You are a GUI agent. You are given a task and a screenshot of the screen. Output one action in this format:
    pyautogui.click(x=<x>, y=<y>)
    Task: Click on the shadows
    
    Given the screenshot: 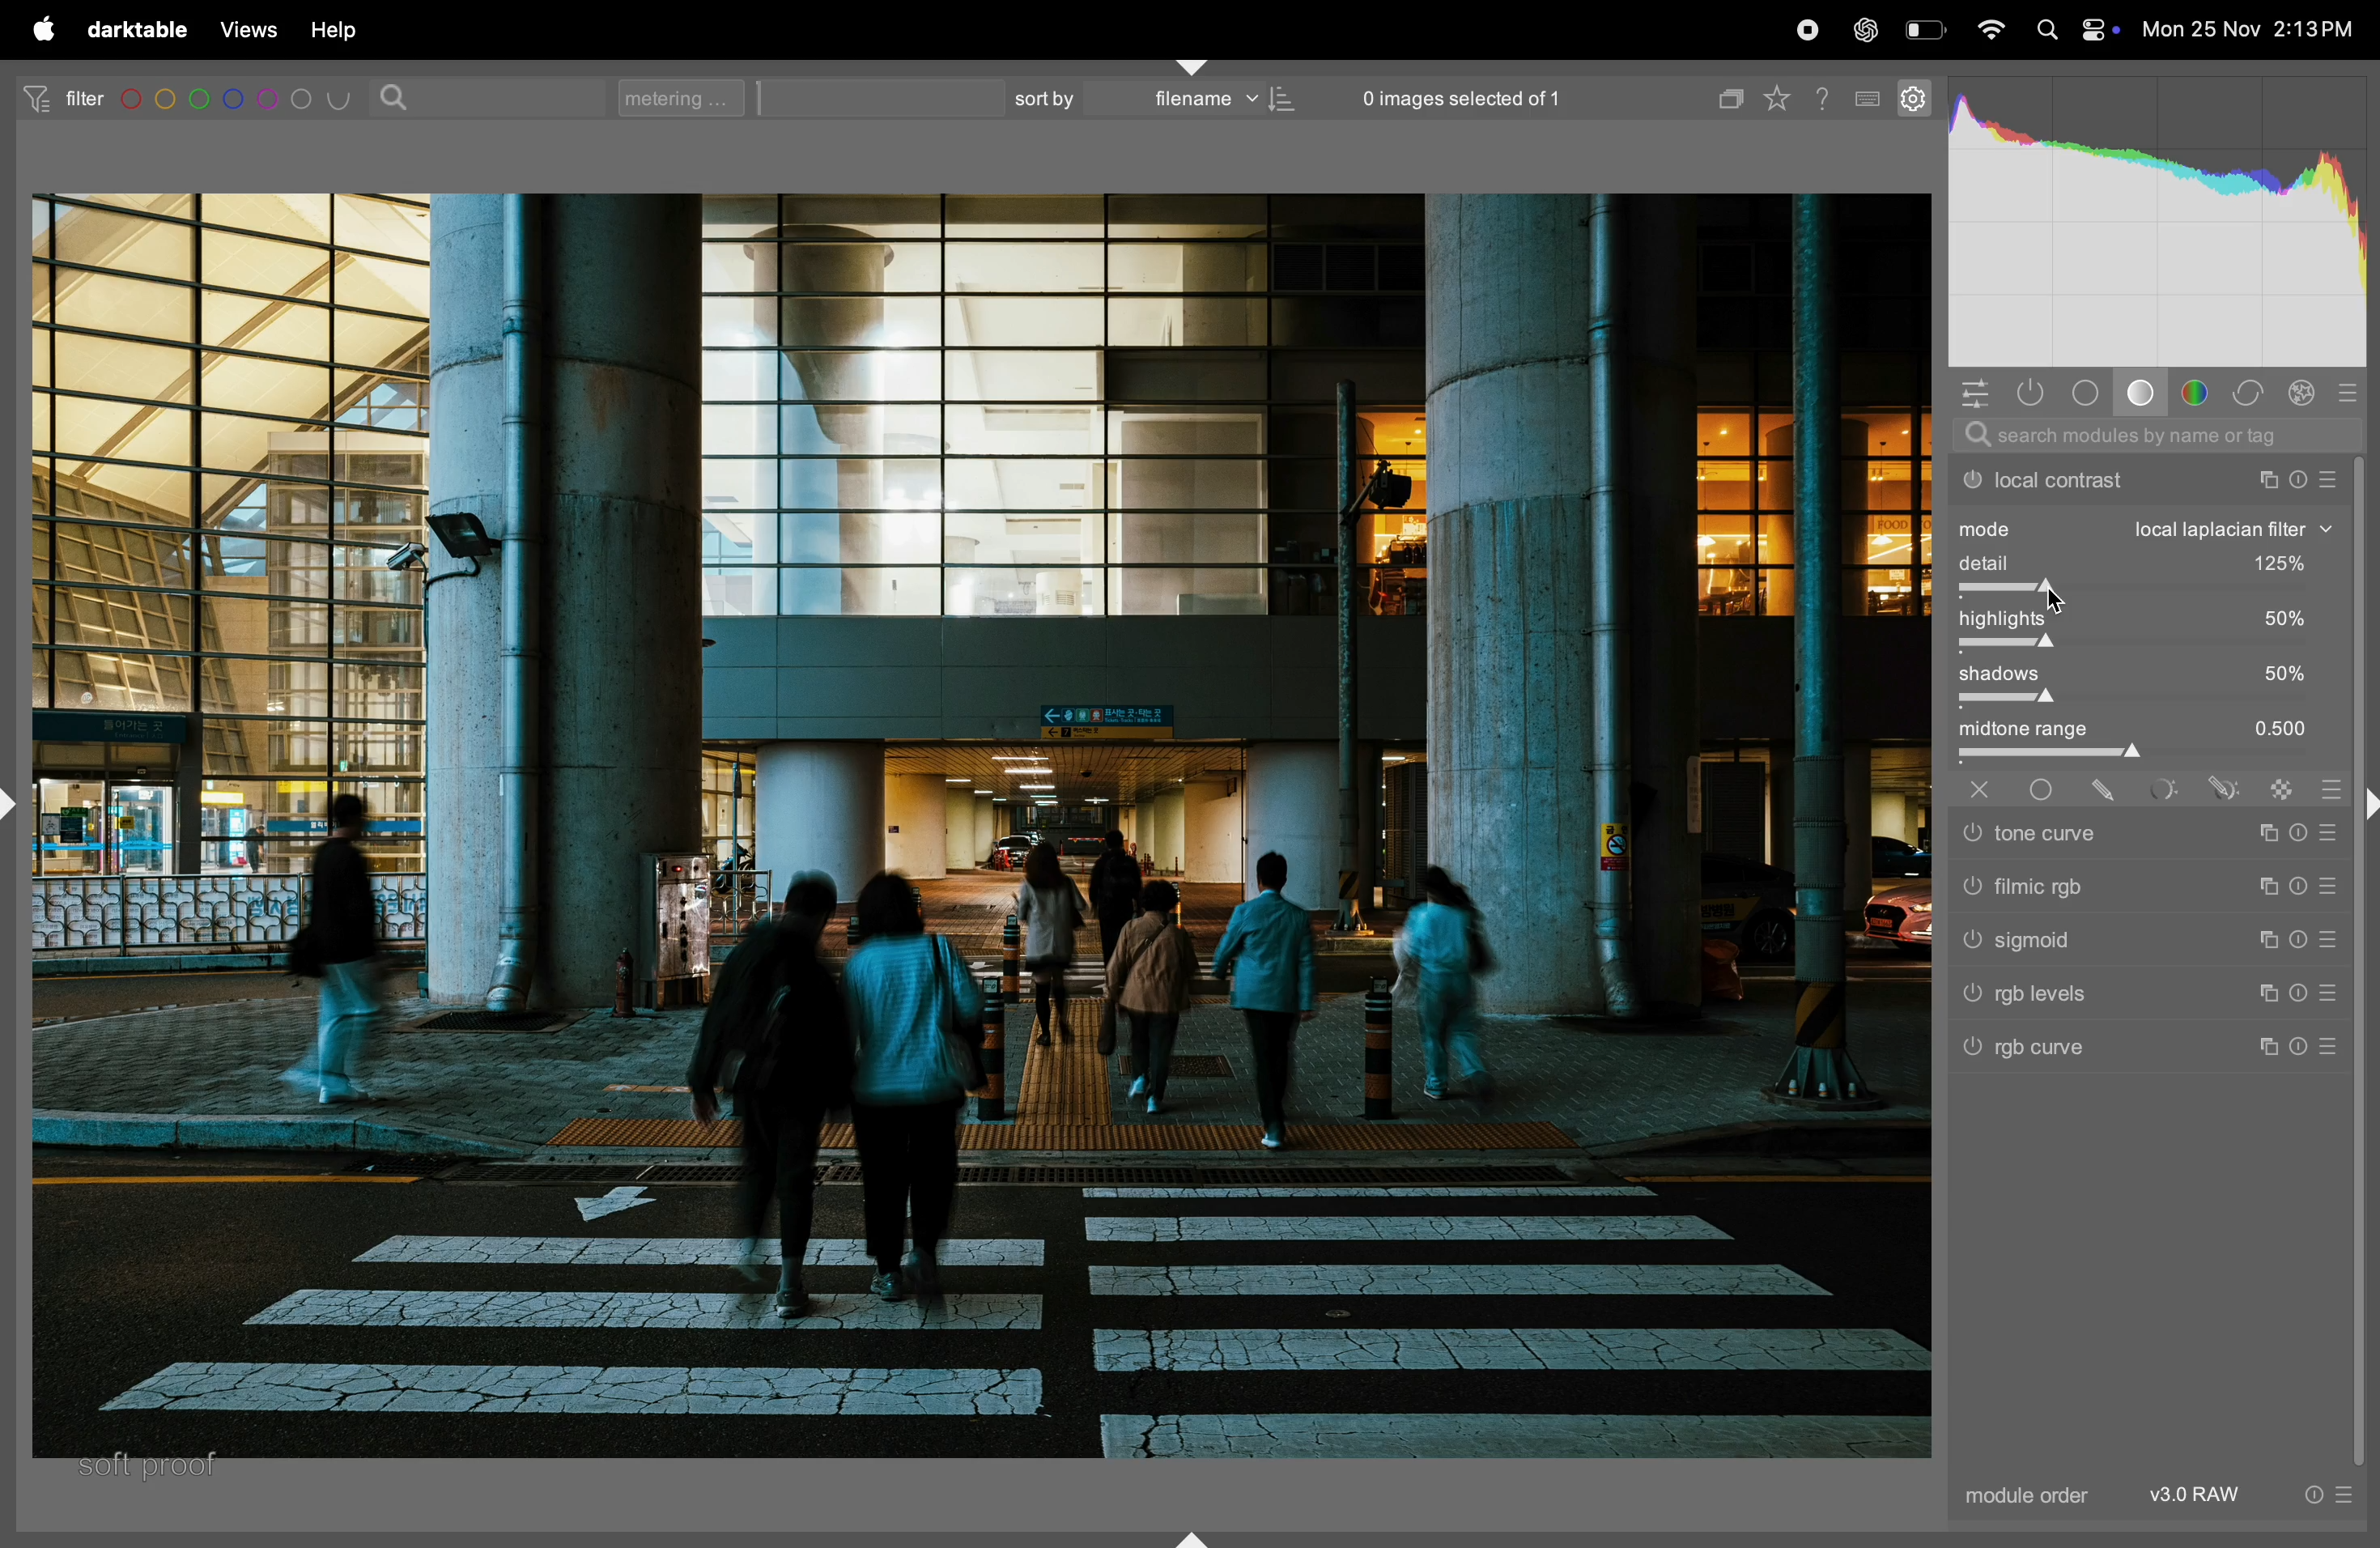 What is the action you would take?
    pyautogui.click(x=2144, y=674)
    